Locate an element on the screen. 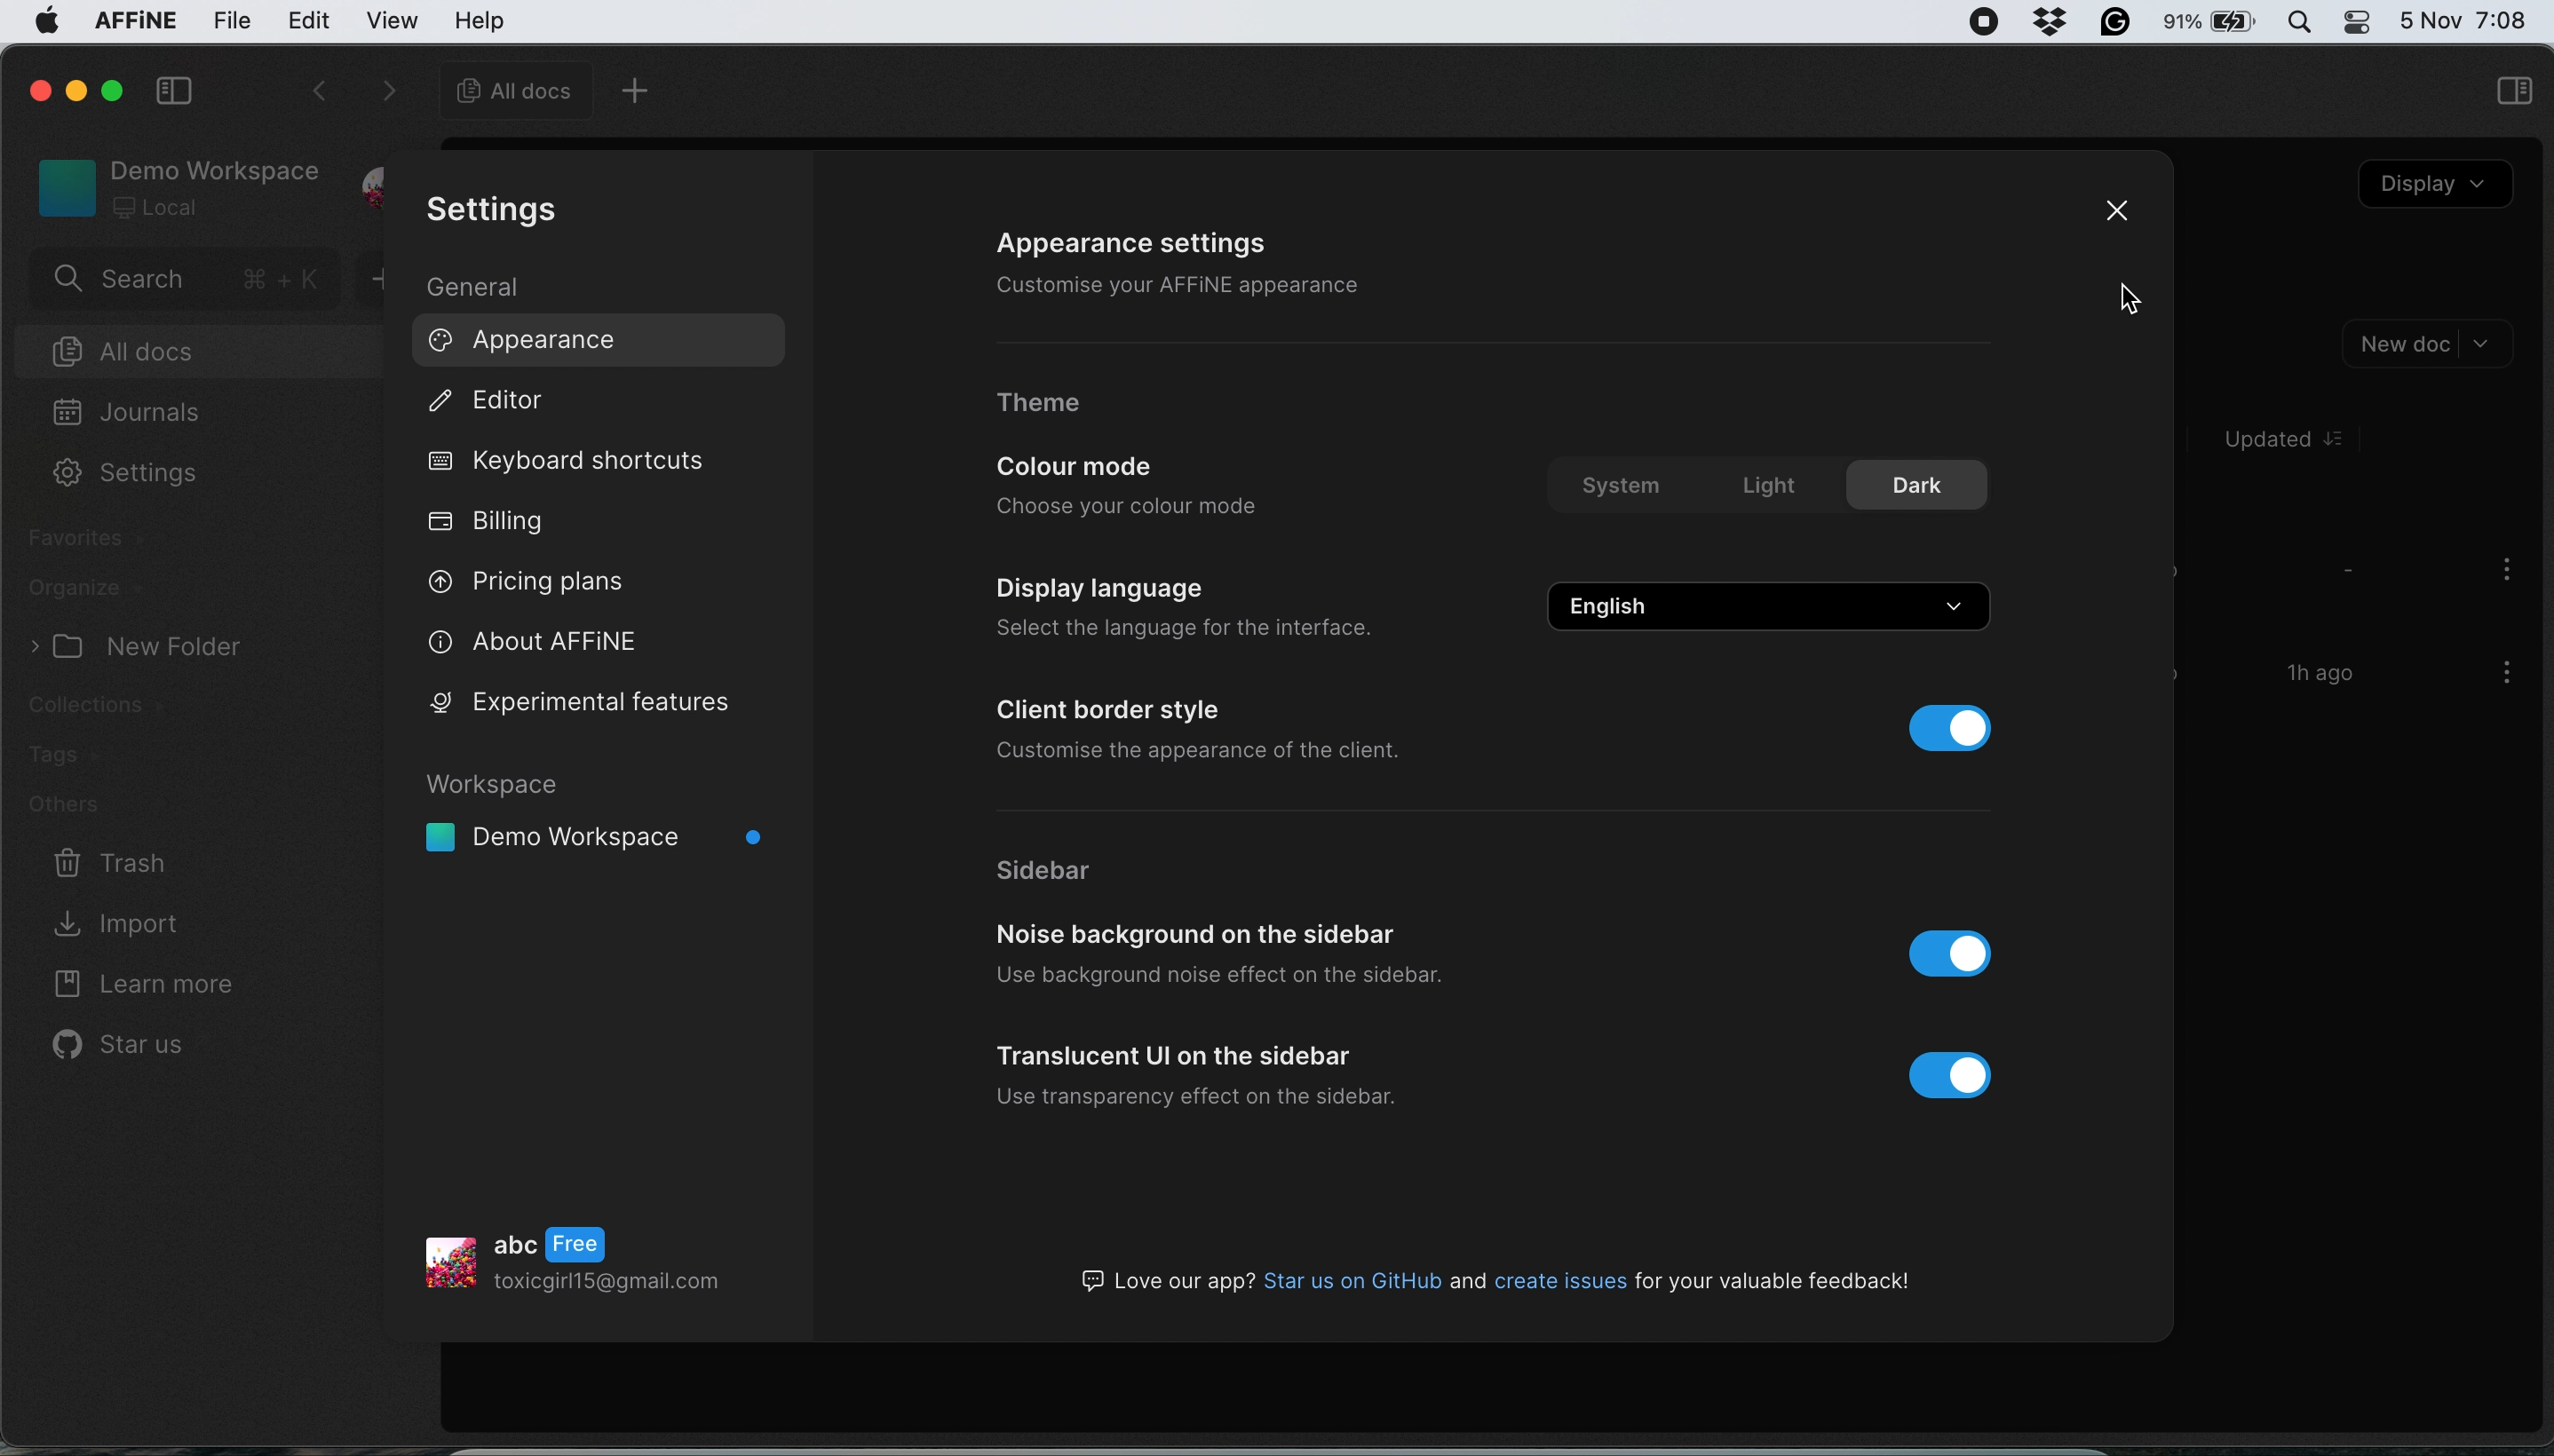 The width and height of the screenshot is (2554, 1456). search is located at coordinates (187, 280).